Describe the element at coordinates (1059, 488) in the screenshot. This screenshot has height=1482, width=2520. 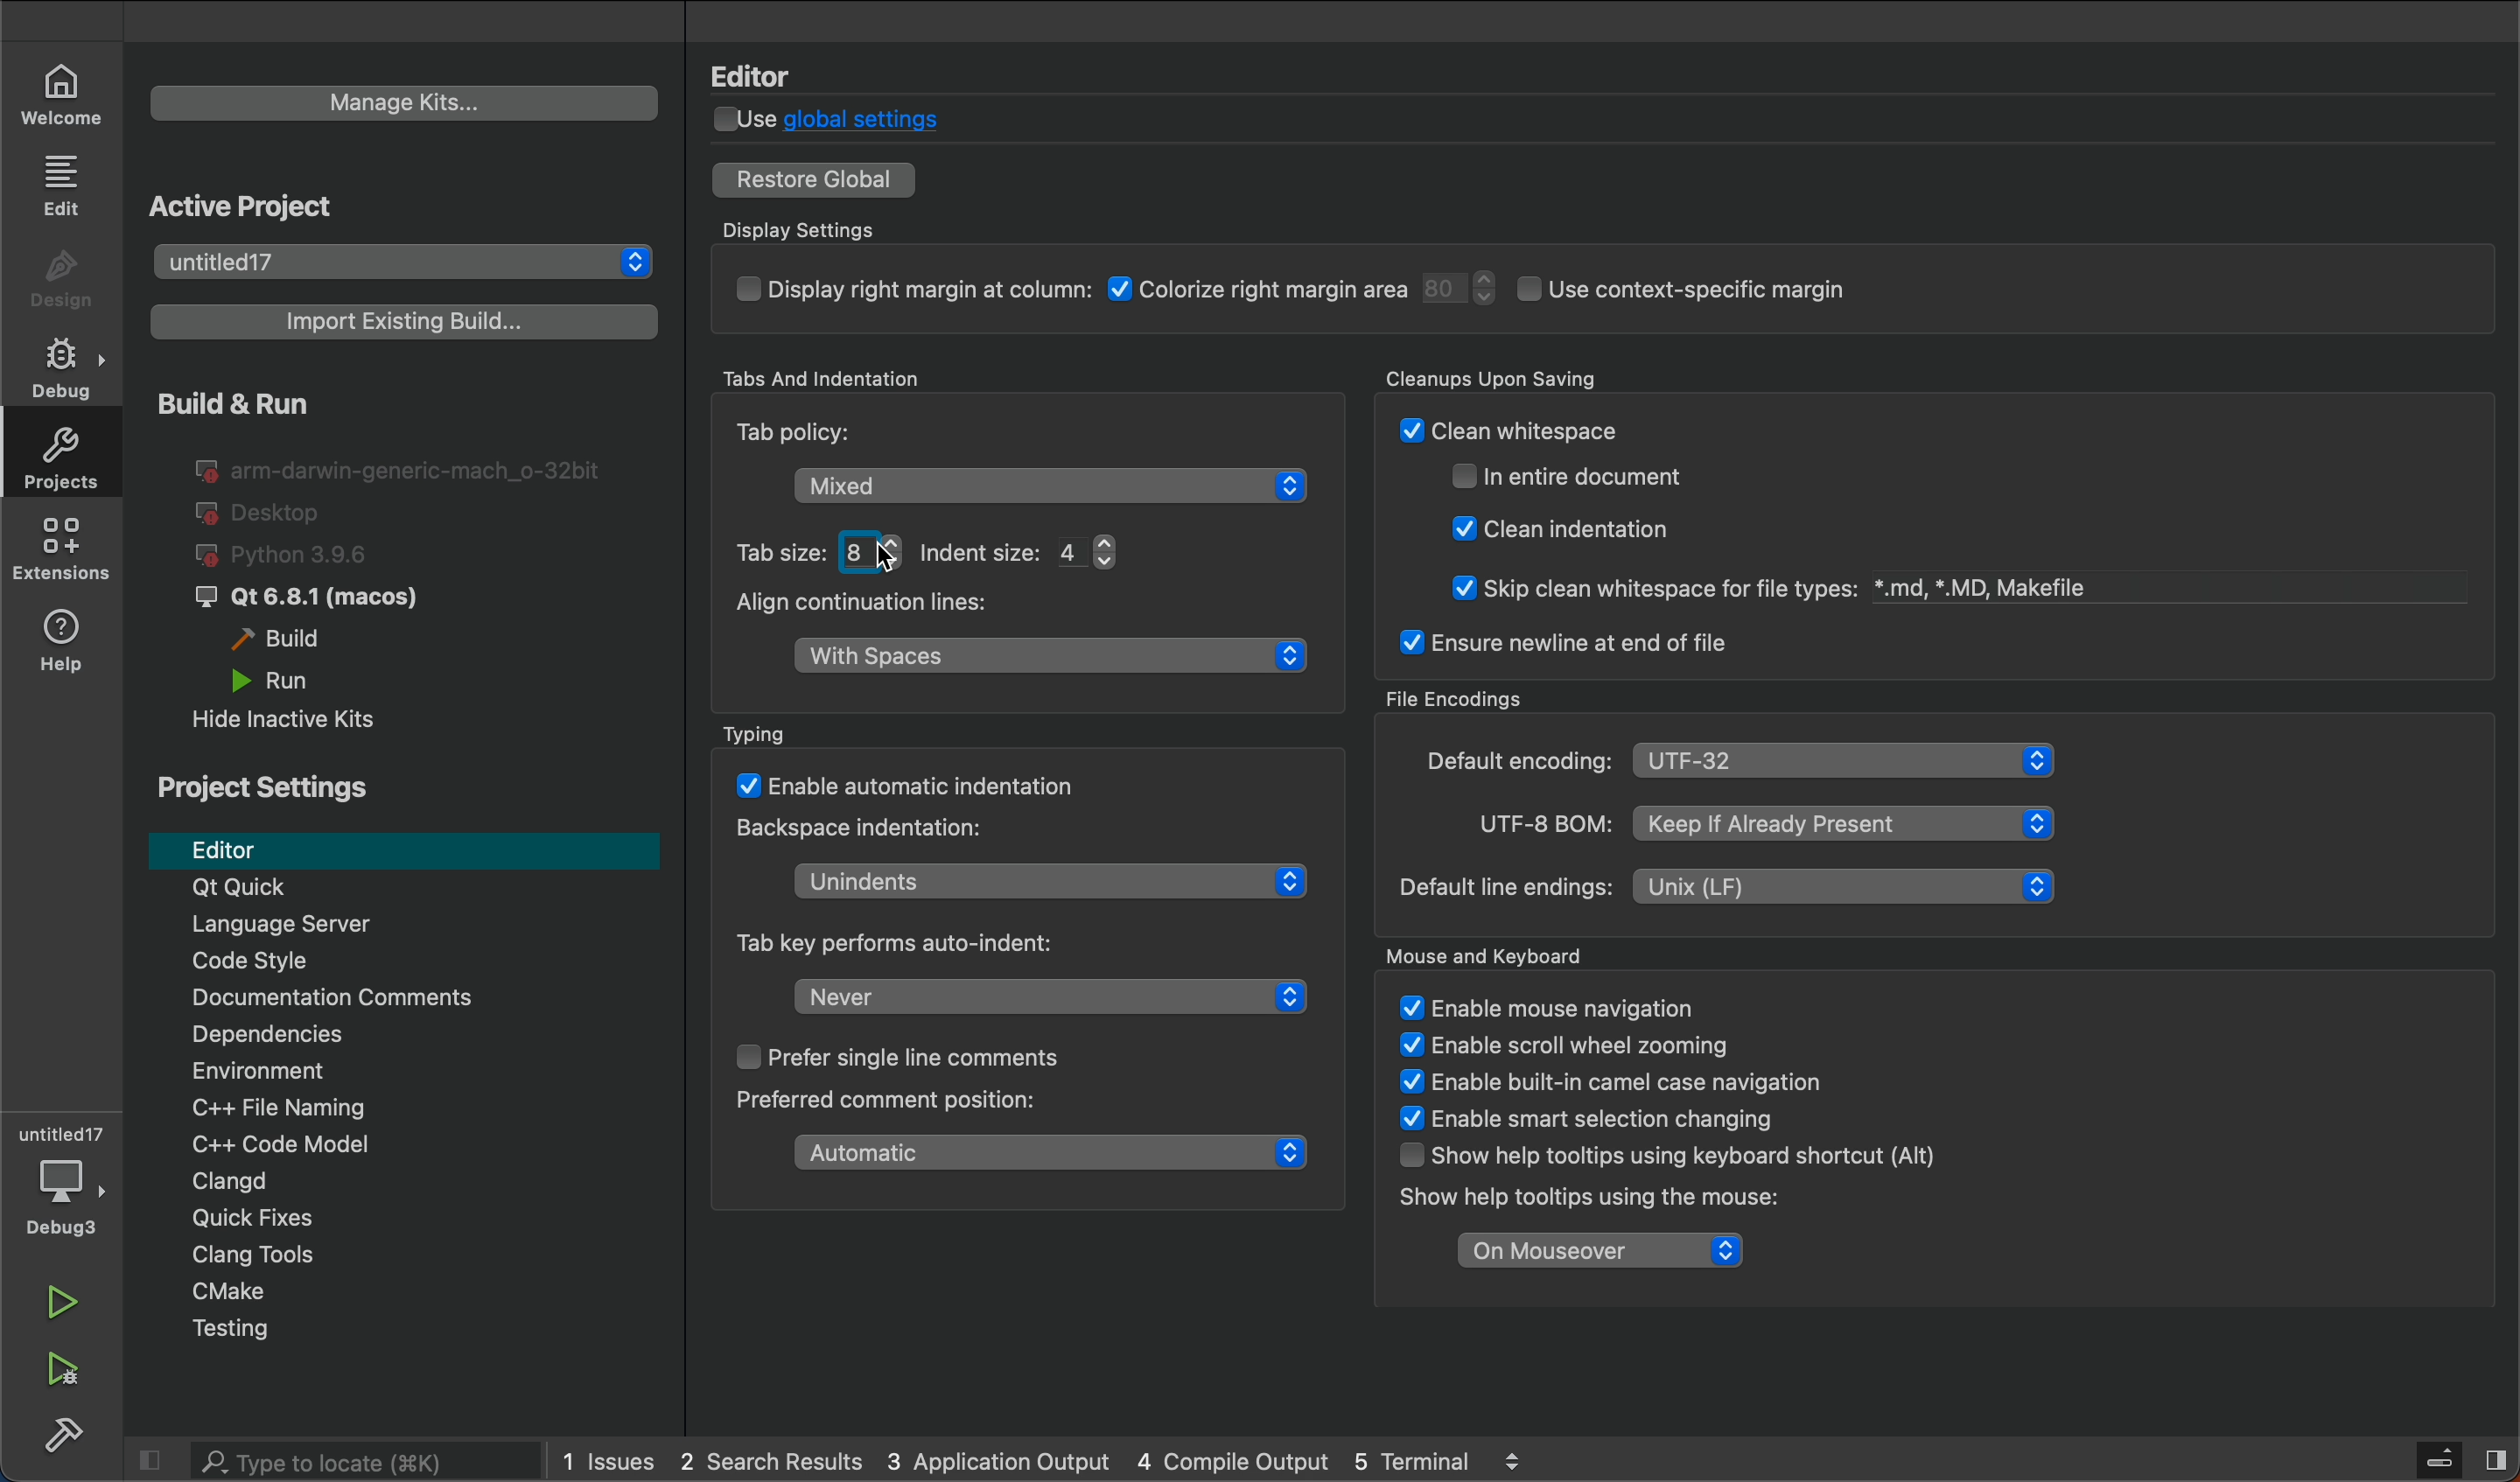
I see `selected type` at that location.